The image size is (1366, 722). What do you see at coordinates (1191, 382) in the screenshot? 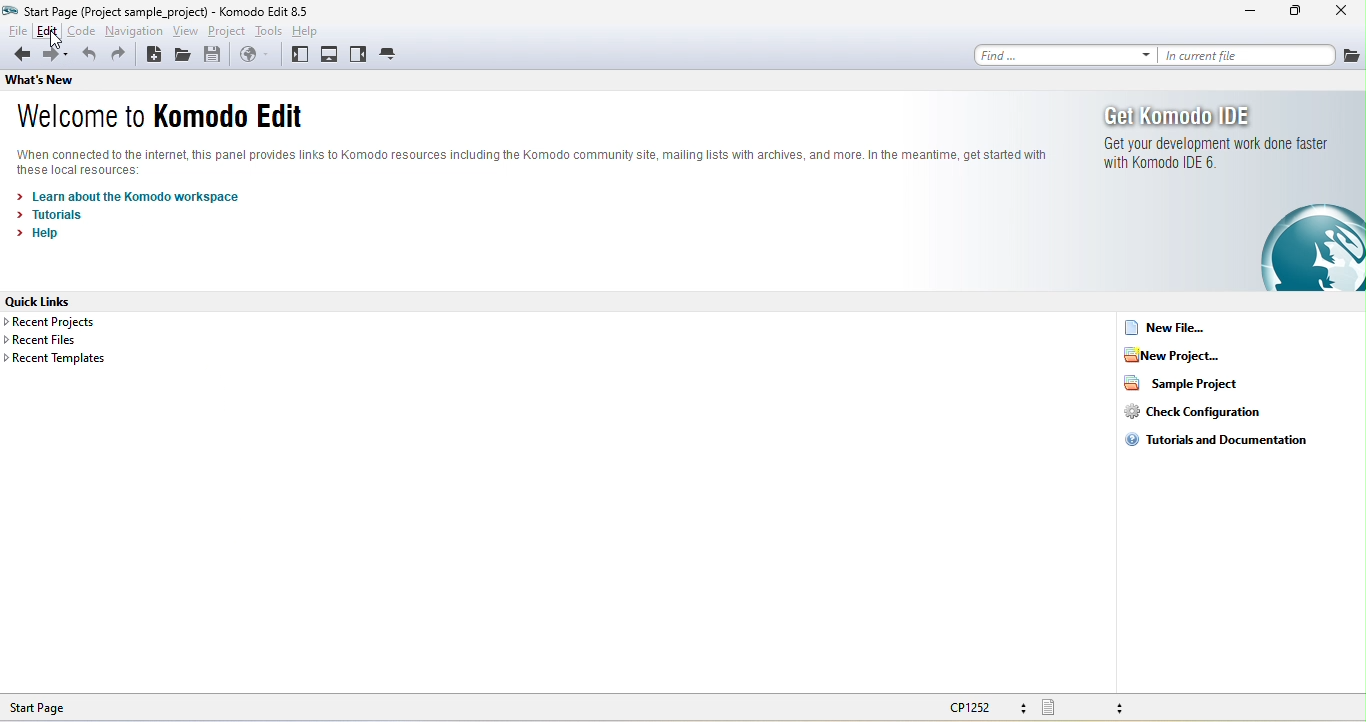
I see `sample project` at bounding box center [1191, 382].